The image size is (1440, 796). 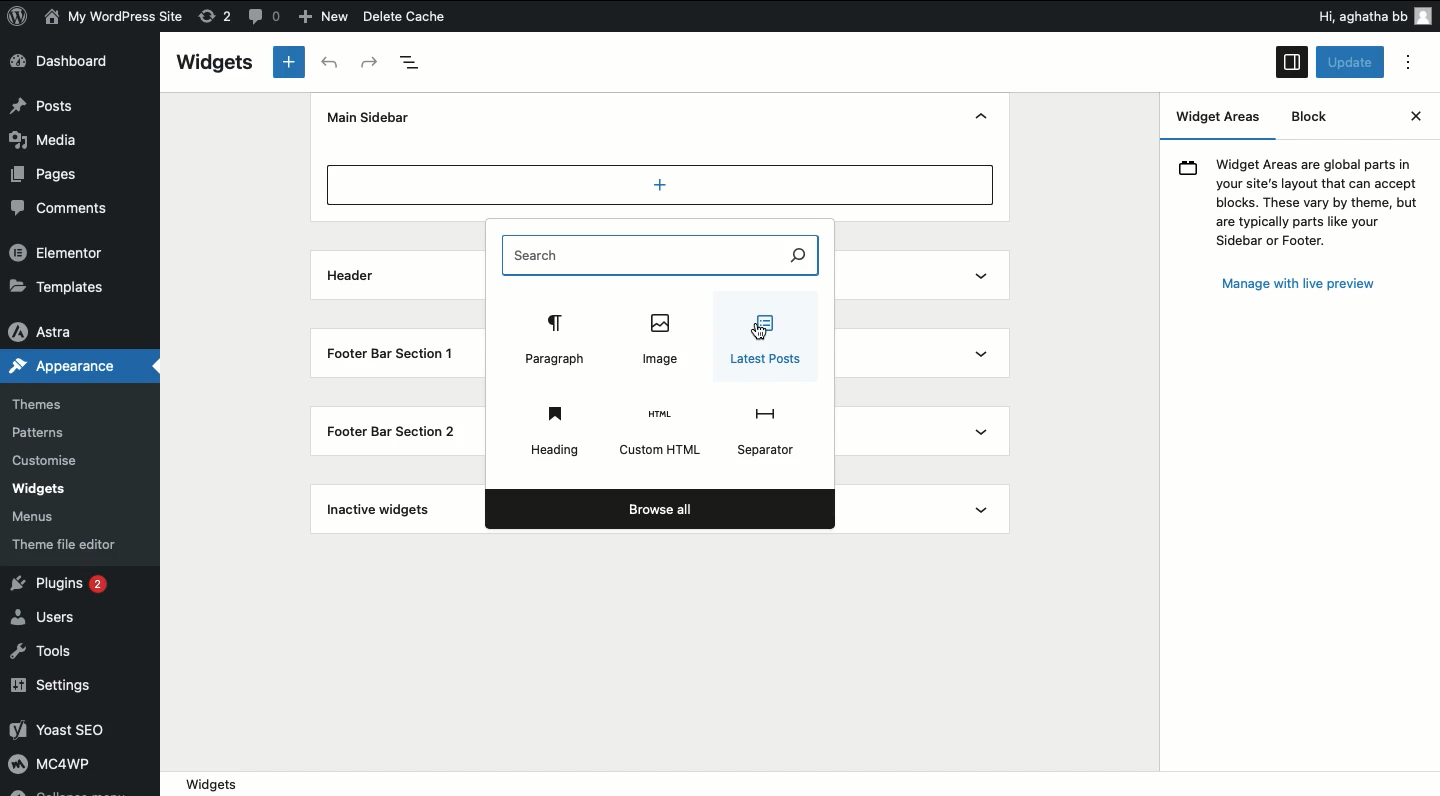 I want to click on Patterns, so click(x=45, y=430).